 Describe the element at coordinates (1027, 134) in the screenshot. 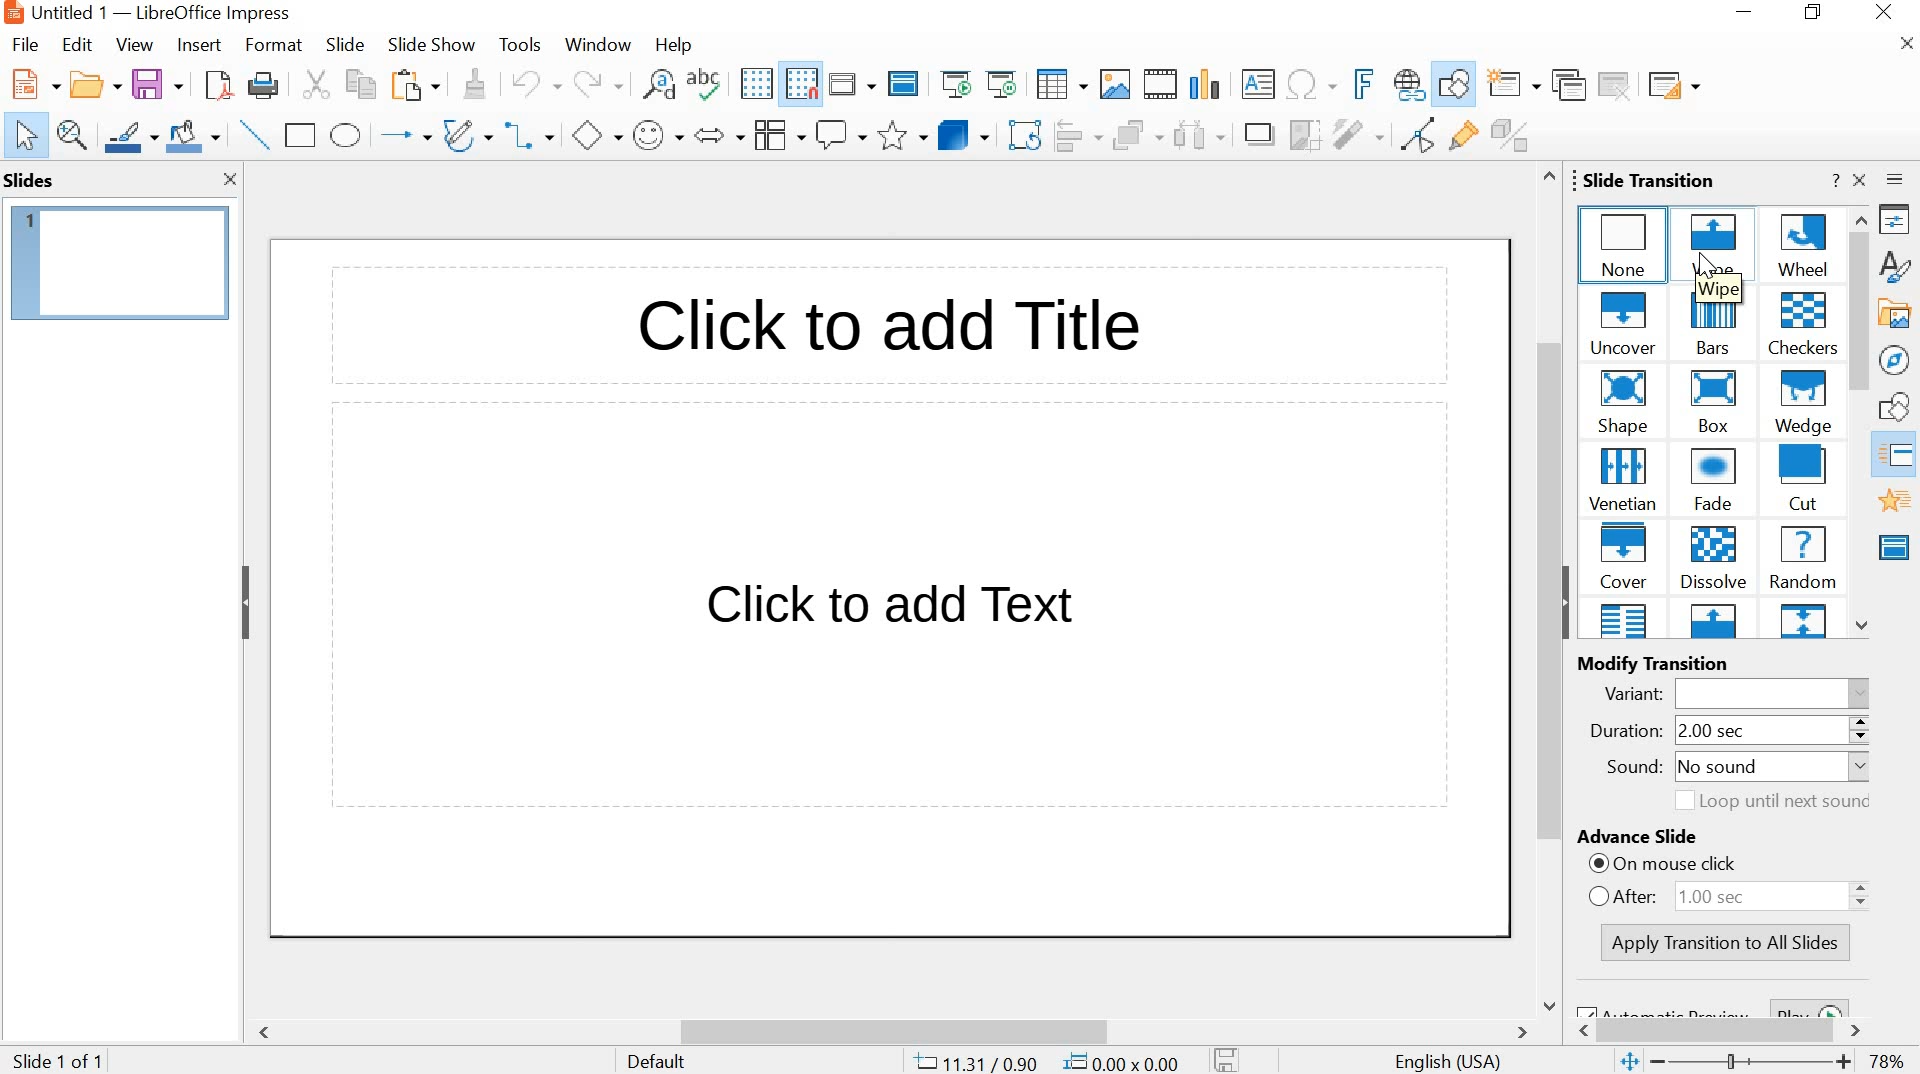

I see `Rotate` at that location.